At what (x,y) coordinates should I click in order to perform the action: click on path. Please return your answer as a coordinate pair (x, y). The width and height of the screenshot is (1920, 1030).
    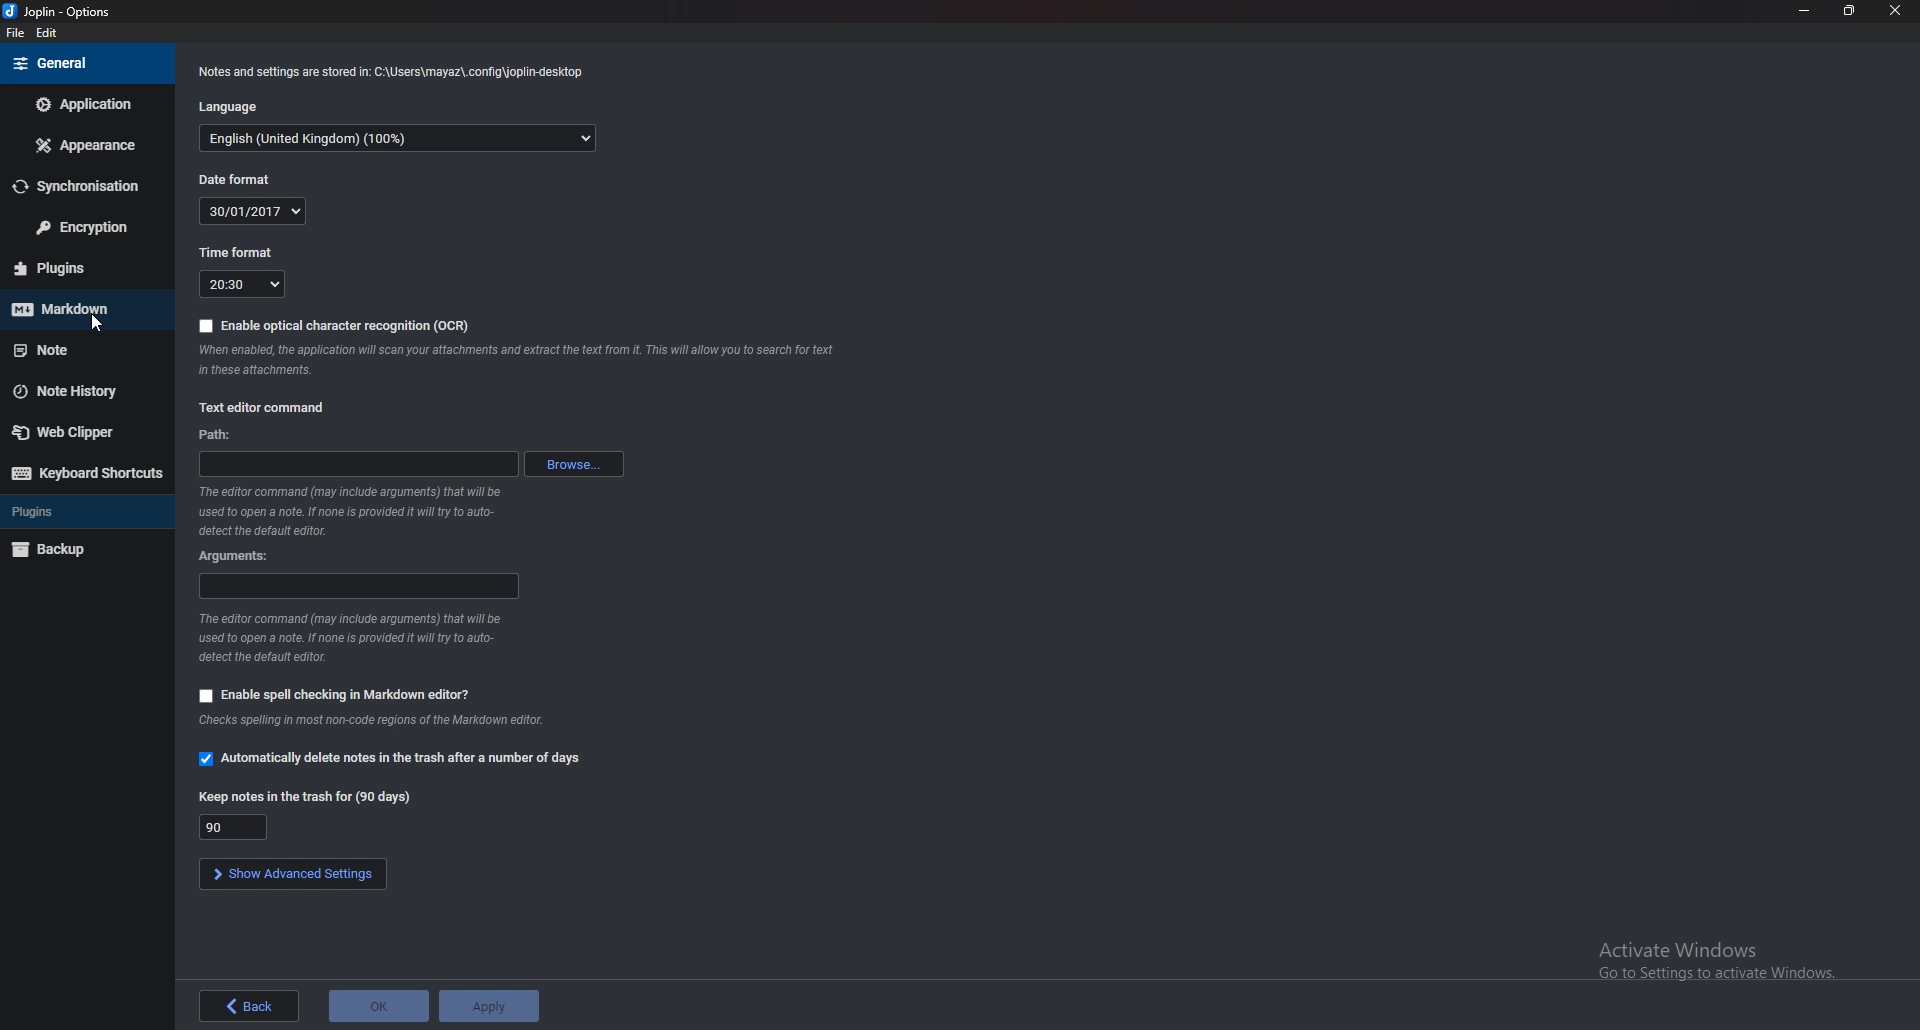
    Looking at the image, I should click on (356, 465).